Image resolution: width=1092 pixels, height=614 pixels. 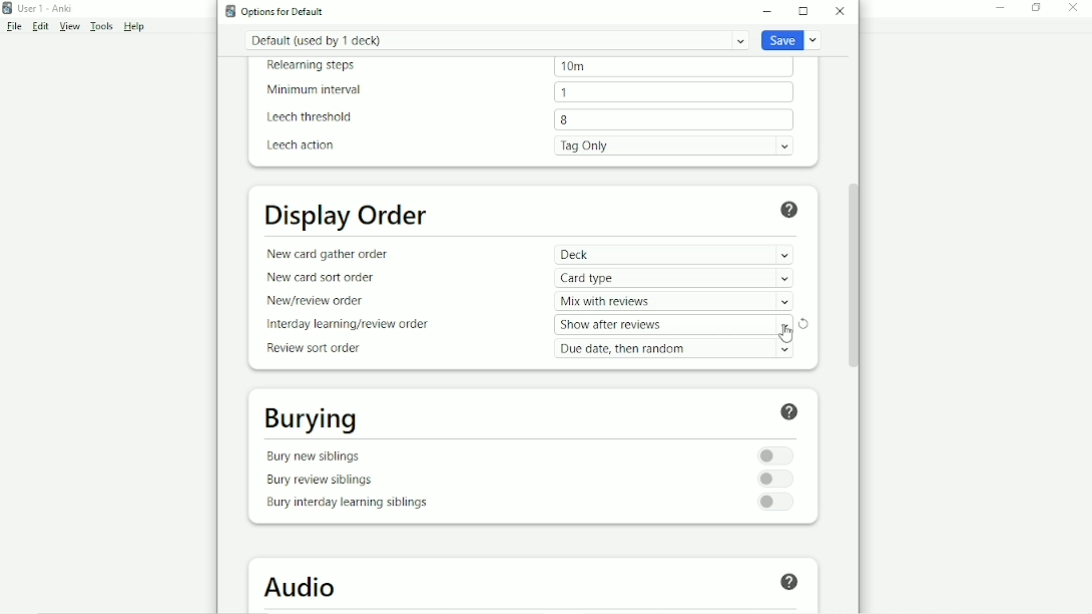 What do you see at coordinates (230, 11) in the screenshot?
I see `Anki logo` at bounding box center [230, 11].